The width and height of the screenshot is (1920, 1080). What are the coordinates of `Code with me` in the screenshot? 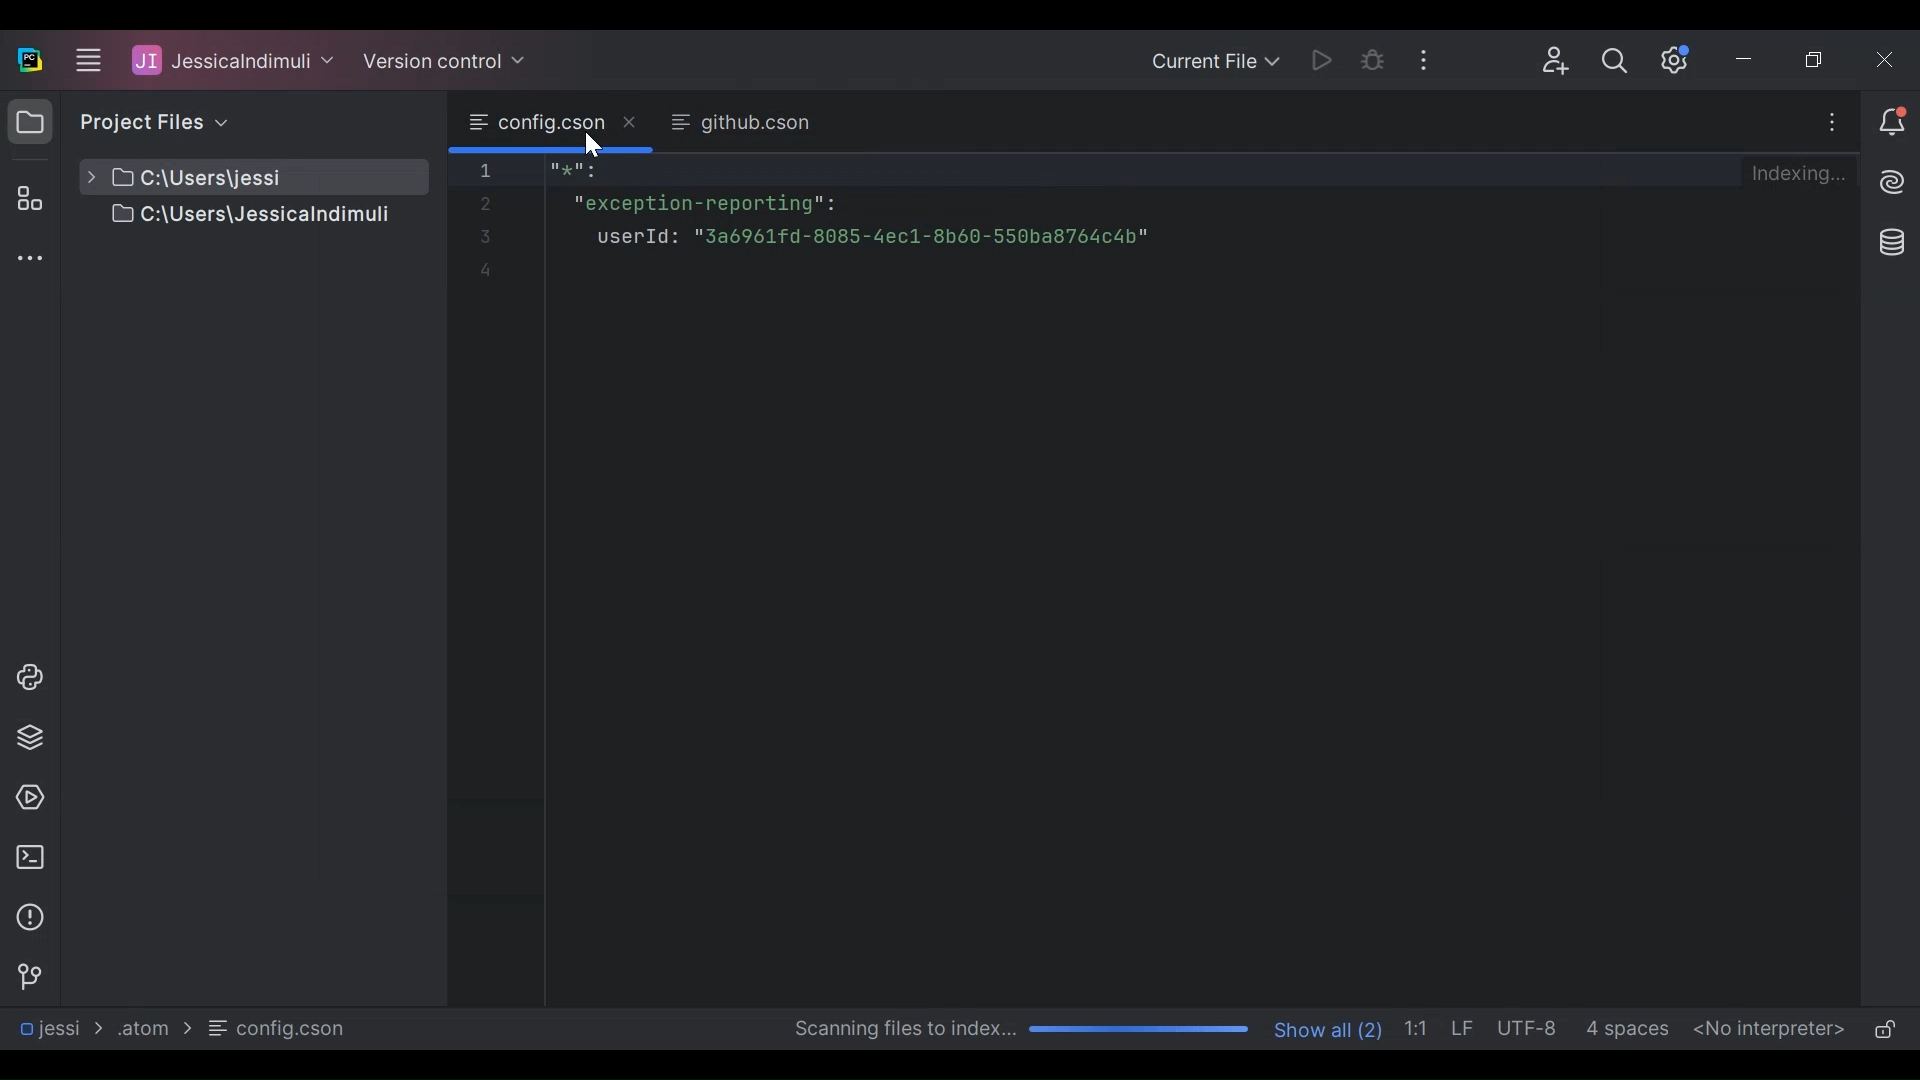 It's located at (1556, 62).